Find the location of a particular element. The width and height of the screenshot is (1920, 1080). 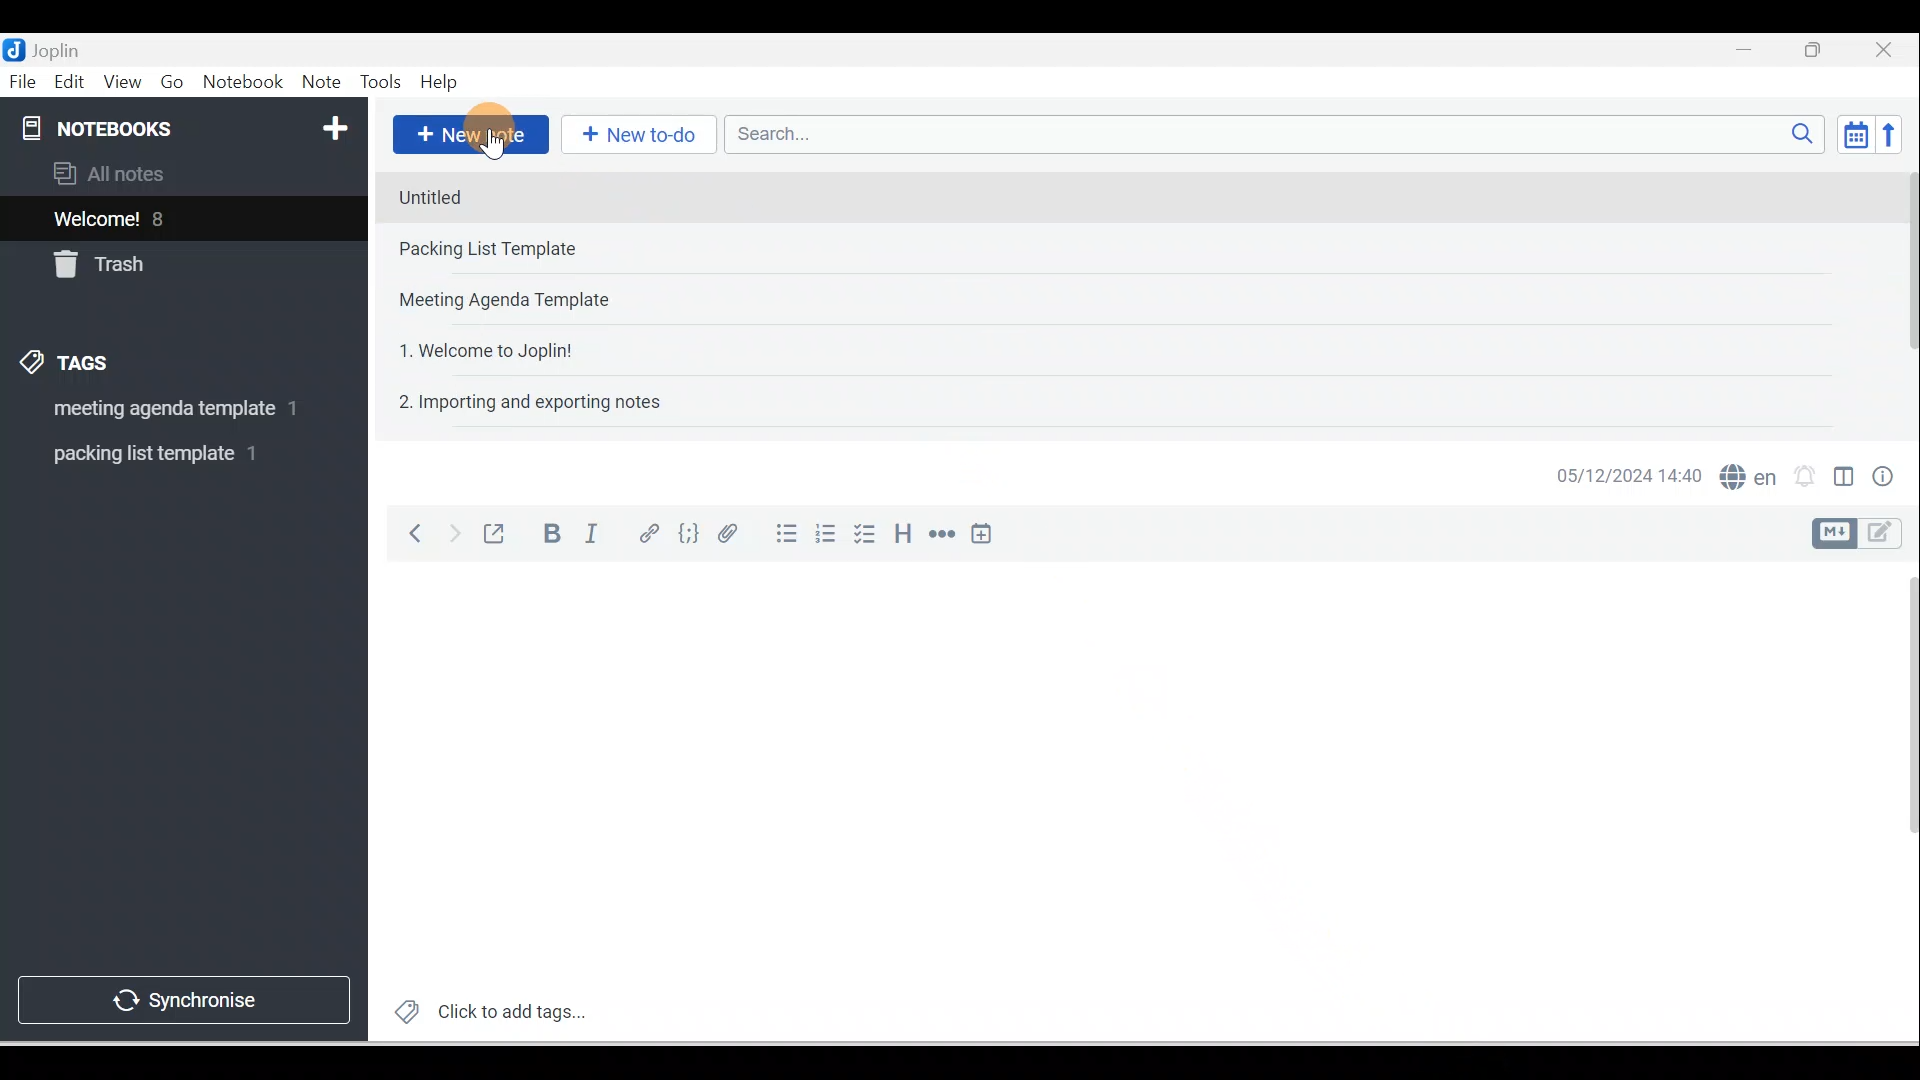

Notebook is located at coordinates (242, 83).